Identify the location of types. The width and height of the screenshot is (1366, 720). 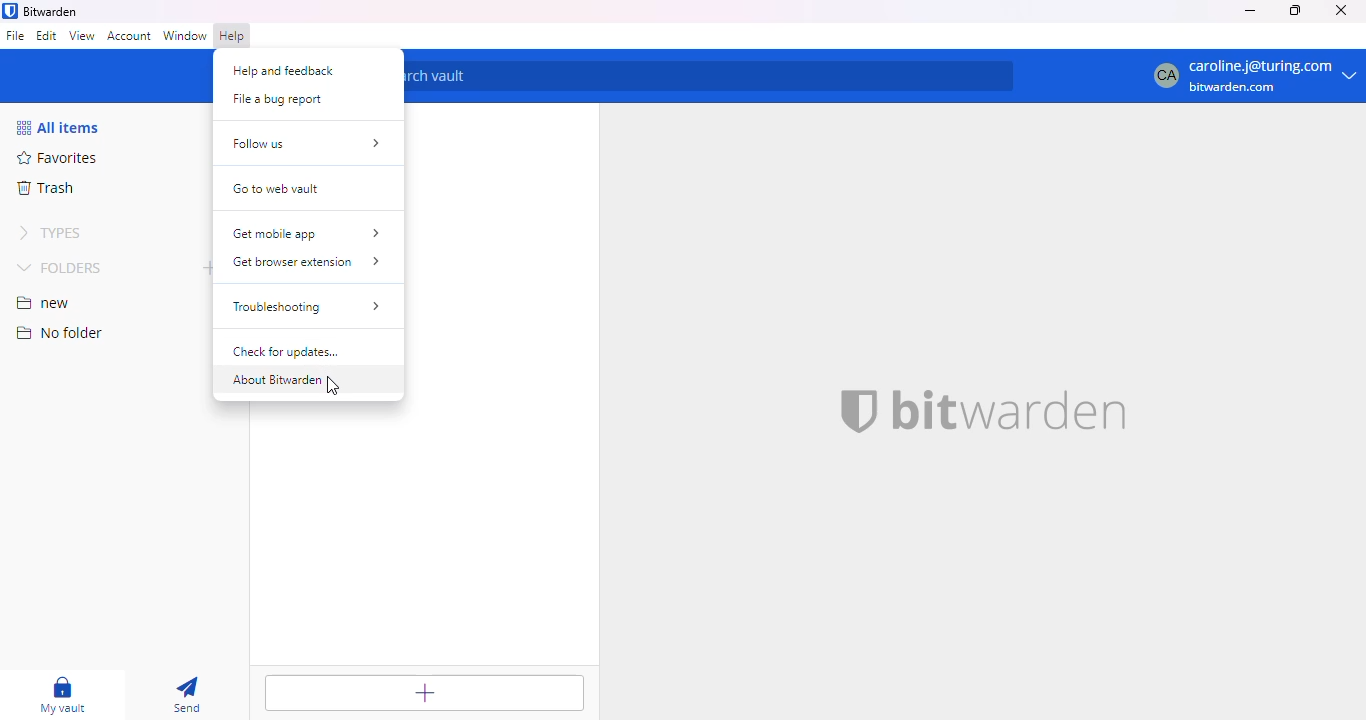
(49, 232).